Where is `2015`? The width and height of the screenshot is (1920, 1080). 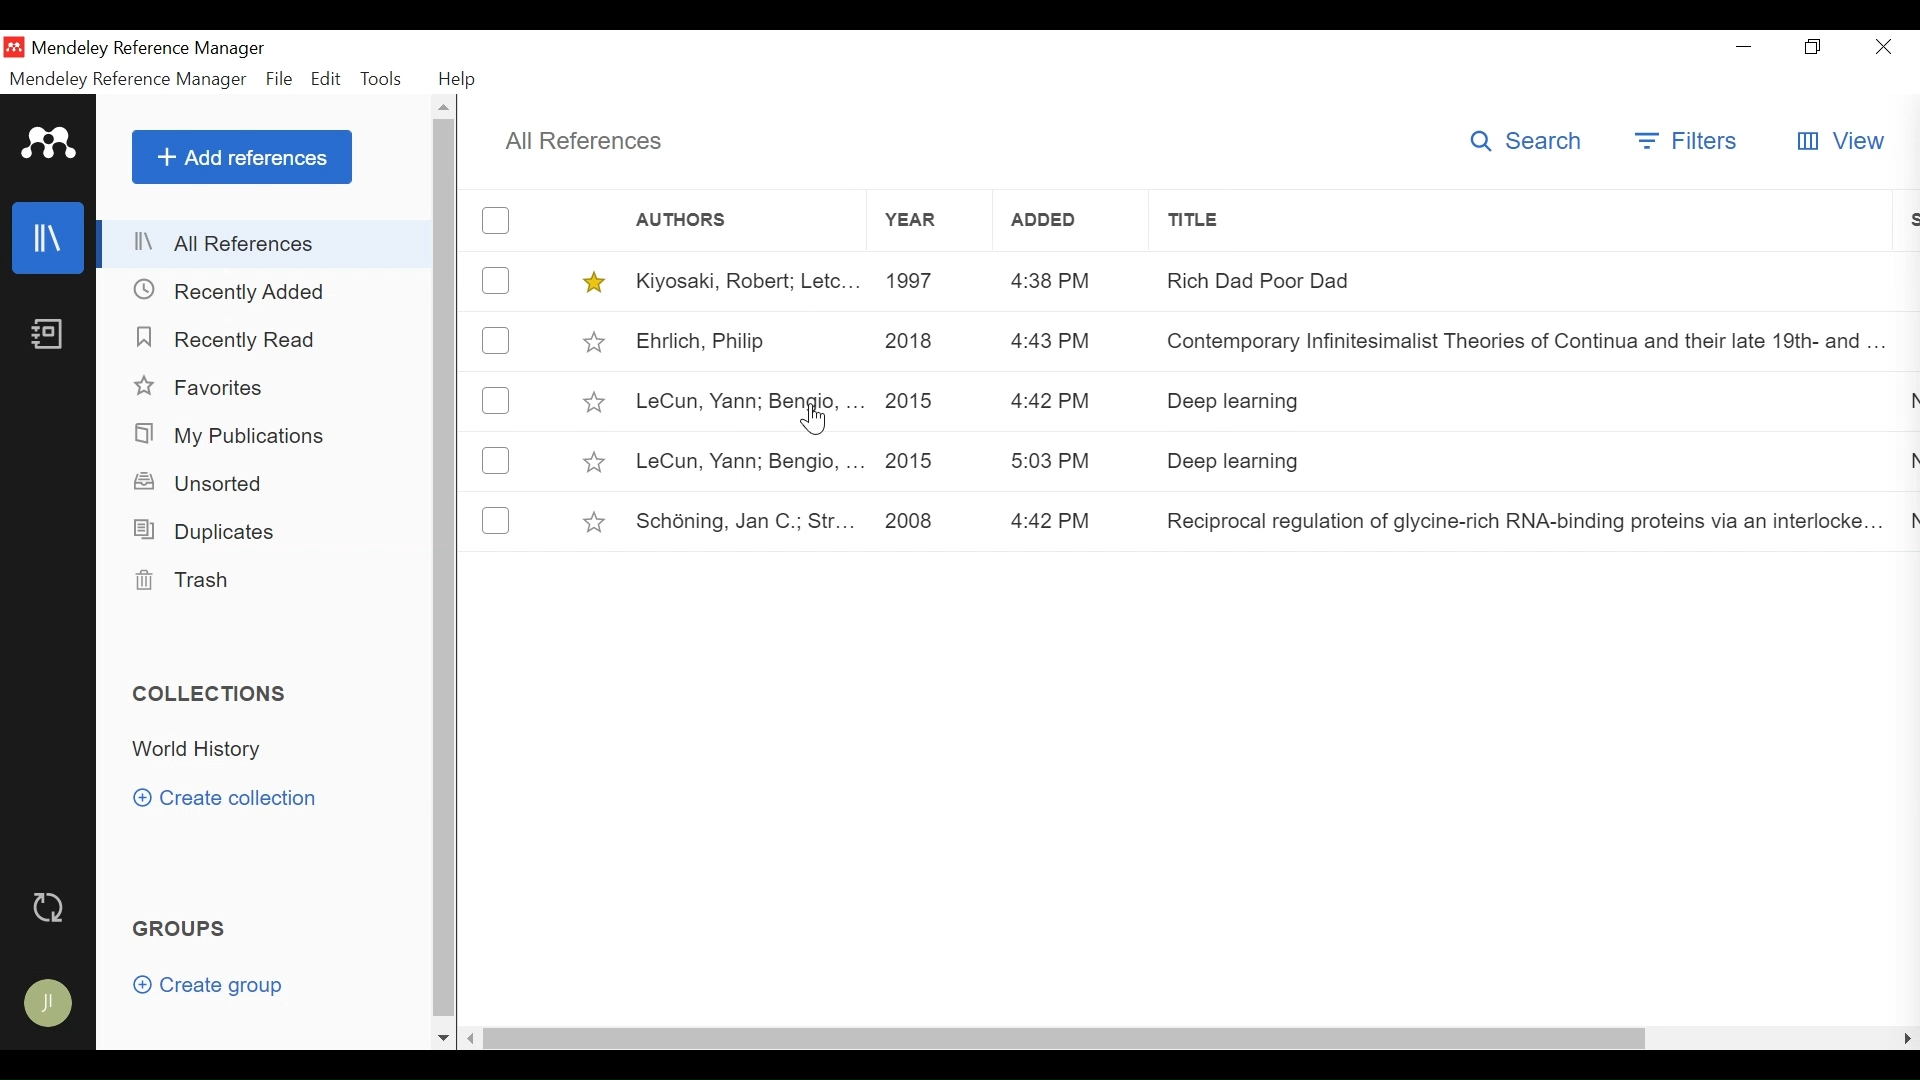 2015 is located at coordinates (910, 400).